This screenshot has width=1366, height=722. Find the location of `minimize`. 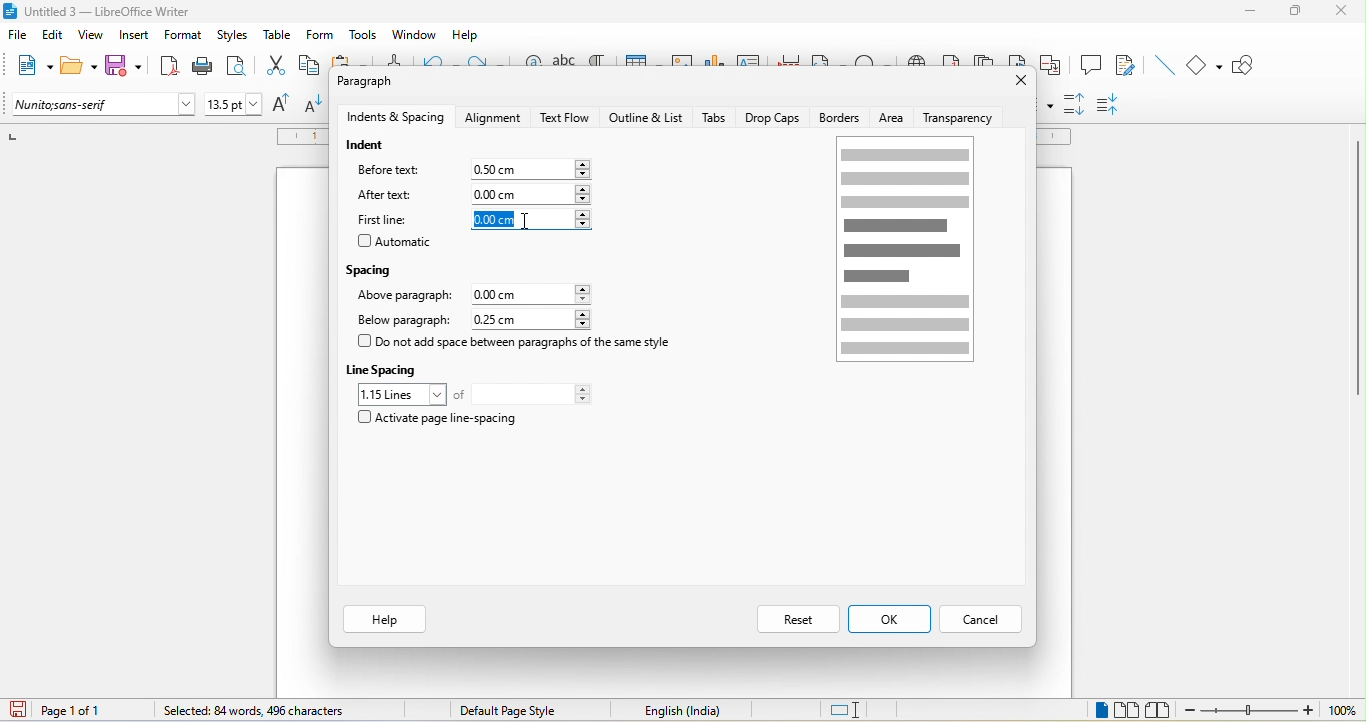

minimize is located at coordinates (1249, 13).